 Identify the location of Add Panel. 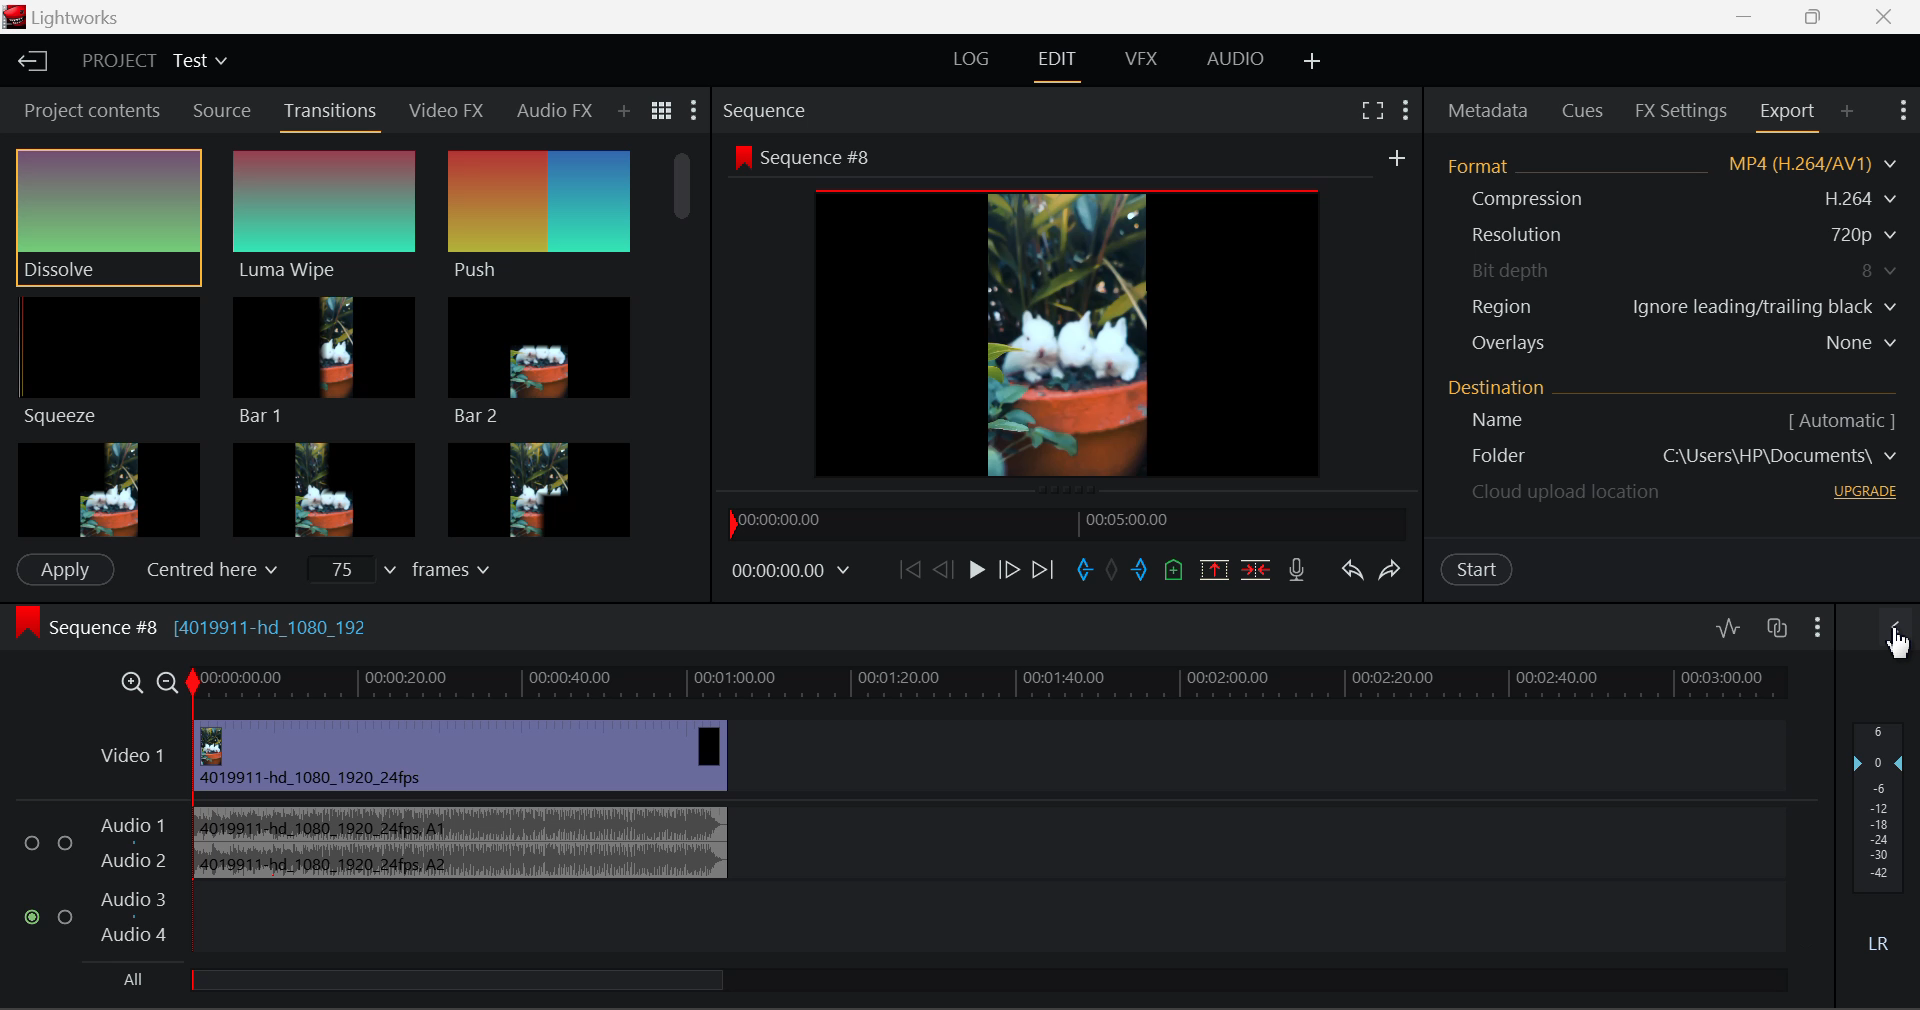
(1844, 110).